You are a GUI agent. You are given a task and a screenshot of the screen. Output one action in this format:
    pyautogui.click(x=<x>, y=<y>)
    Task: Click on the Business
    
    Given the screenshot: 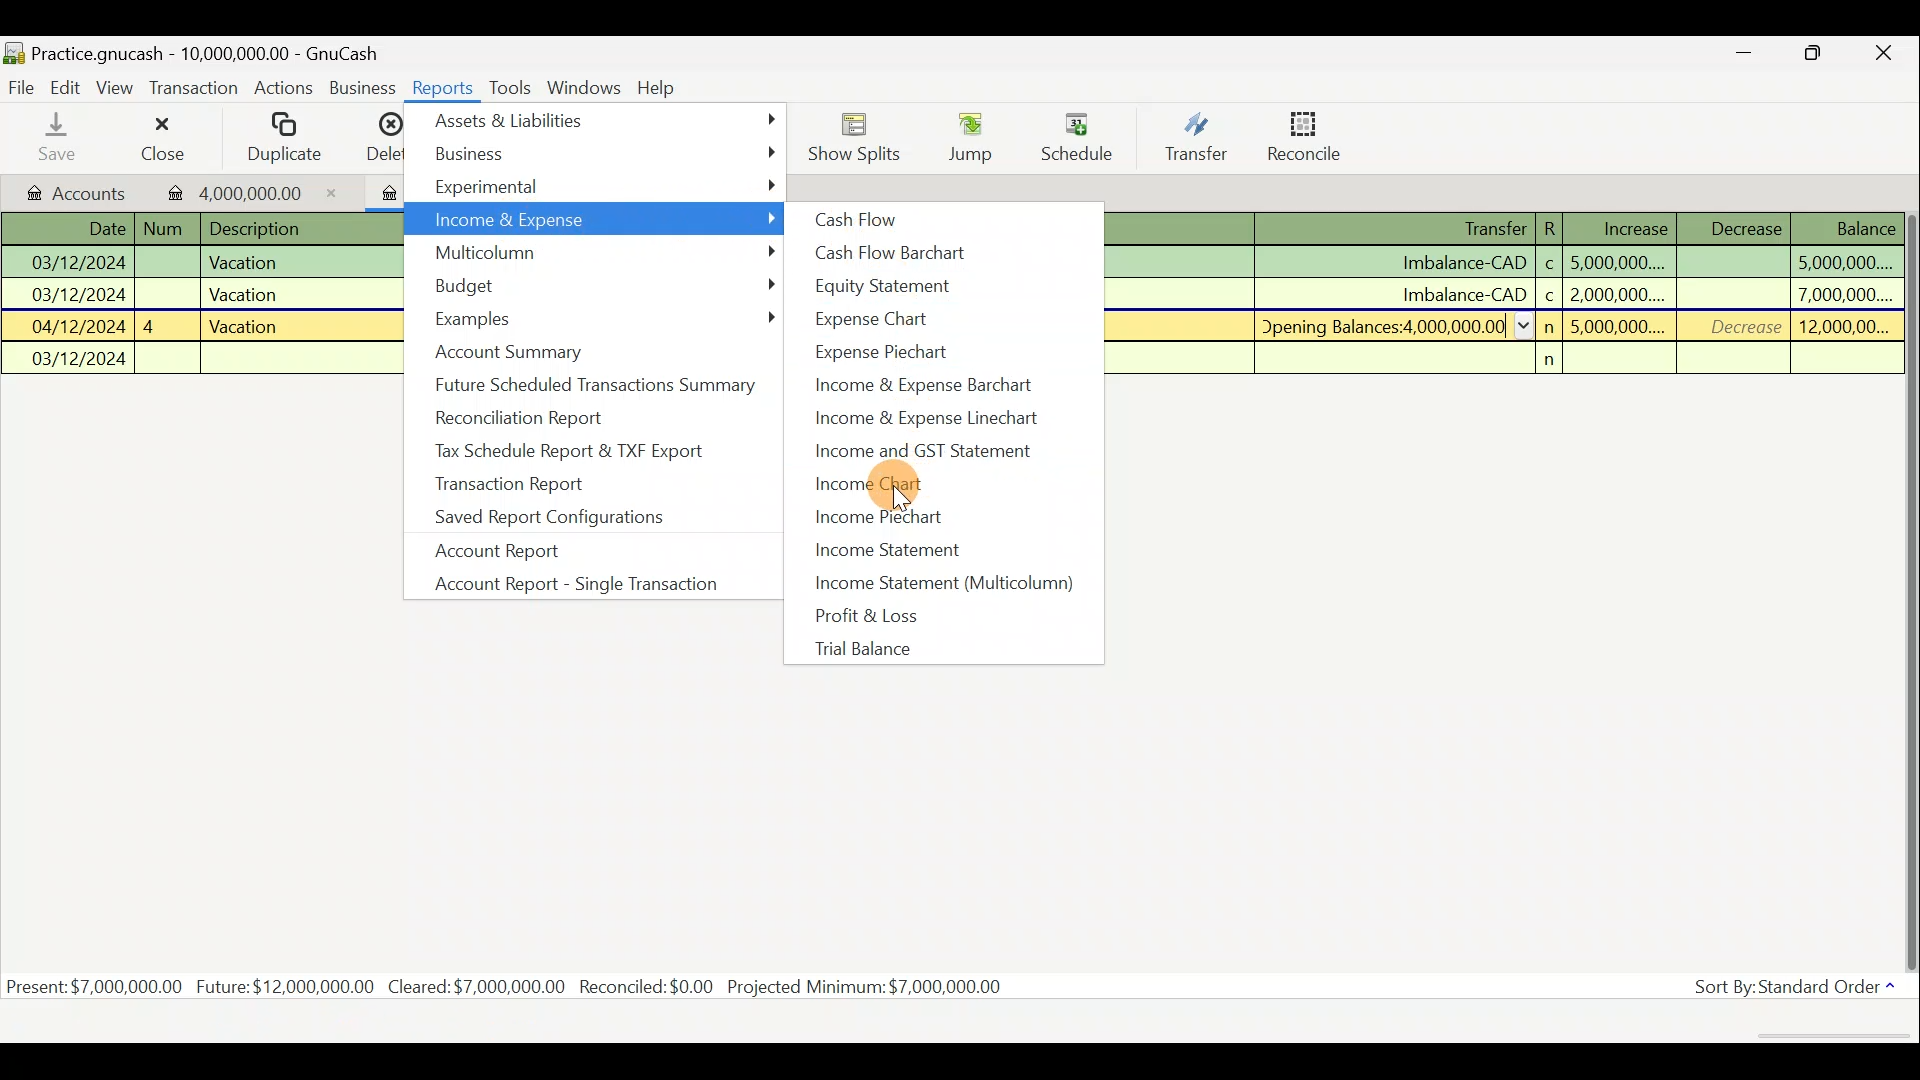 What is the action you would take?
    pyautogui.click(x=362, y=86)
    